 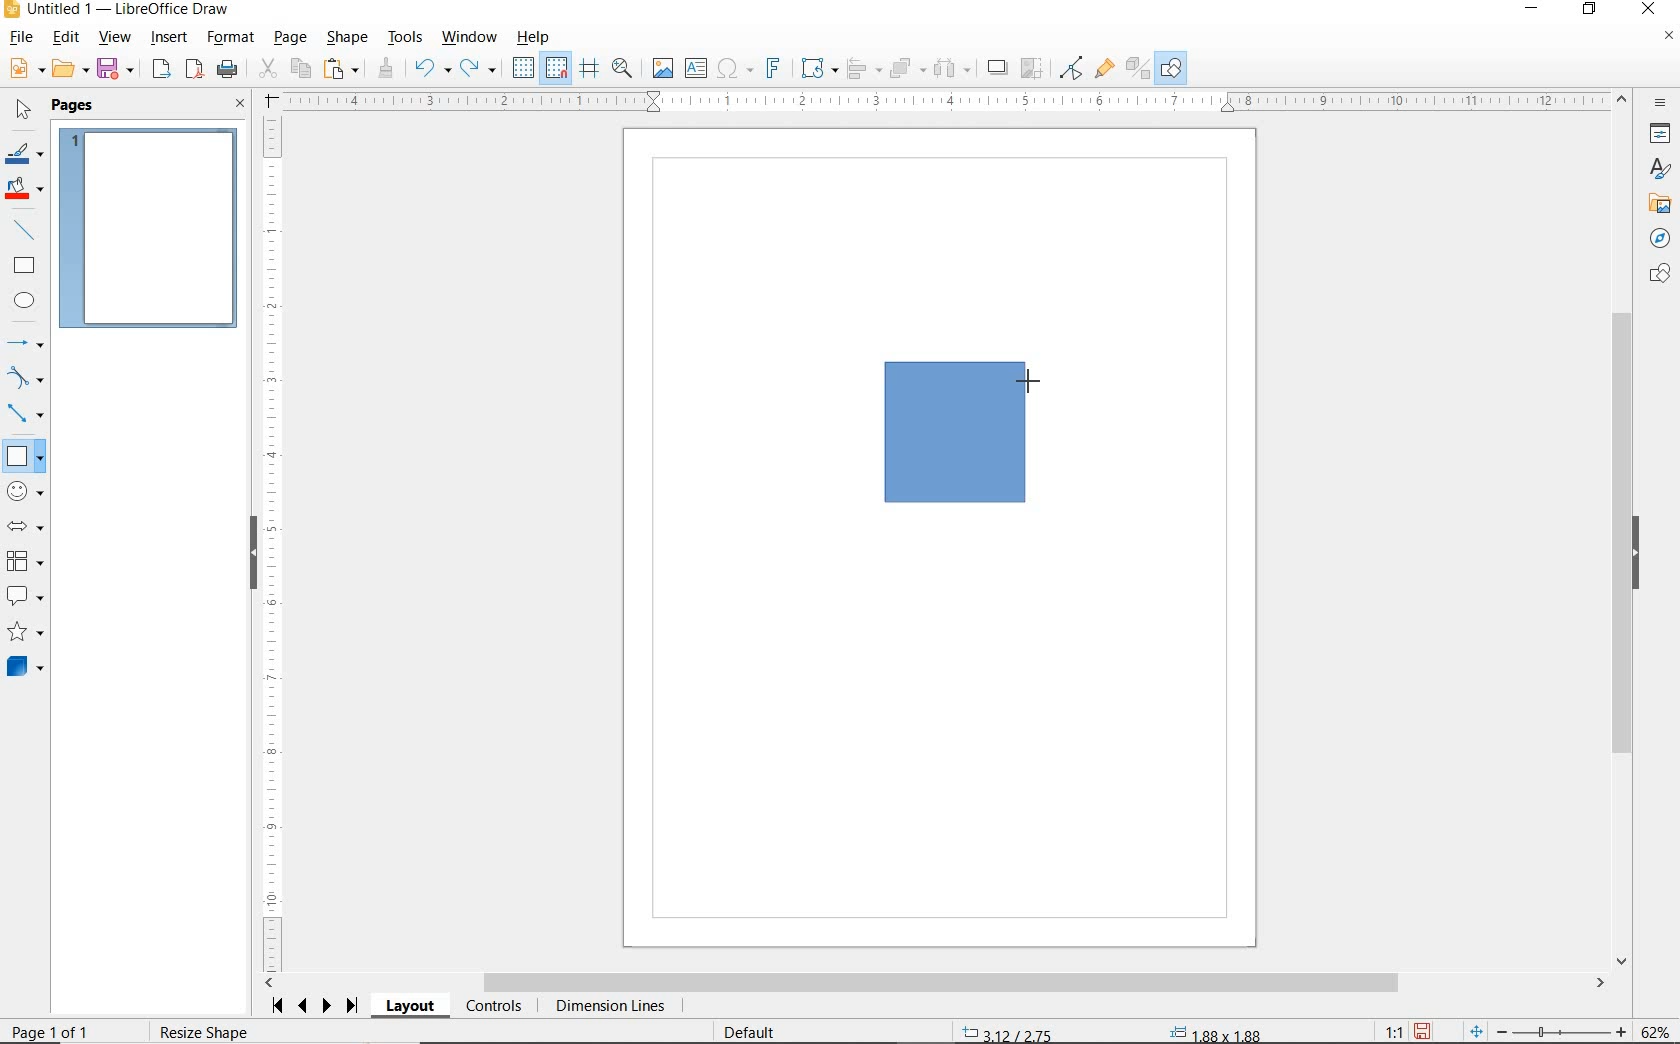 I want to click on EXPORT AS PDF, so click(x=196, y=71).